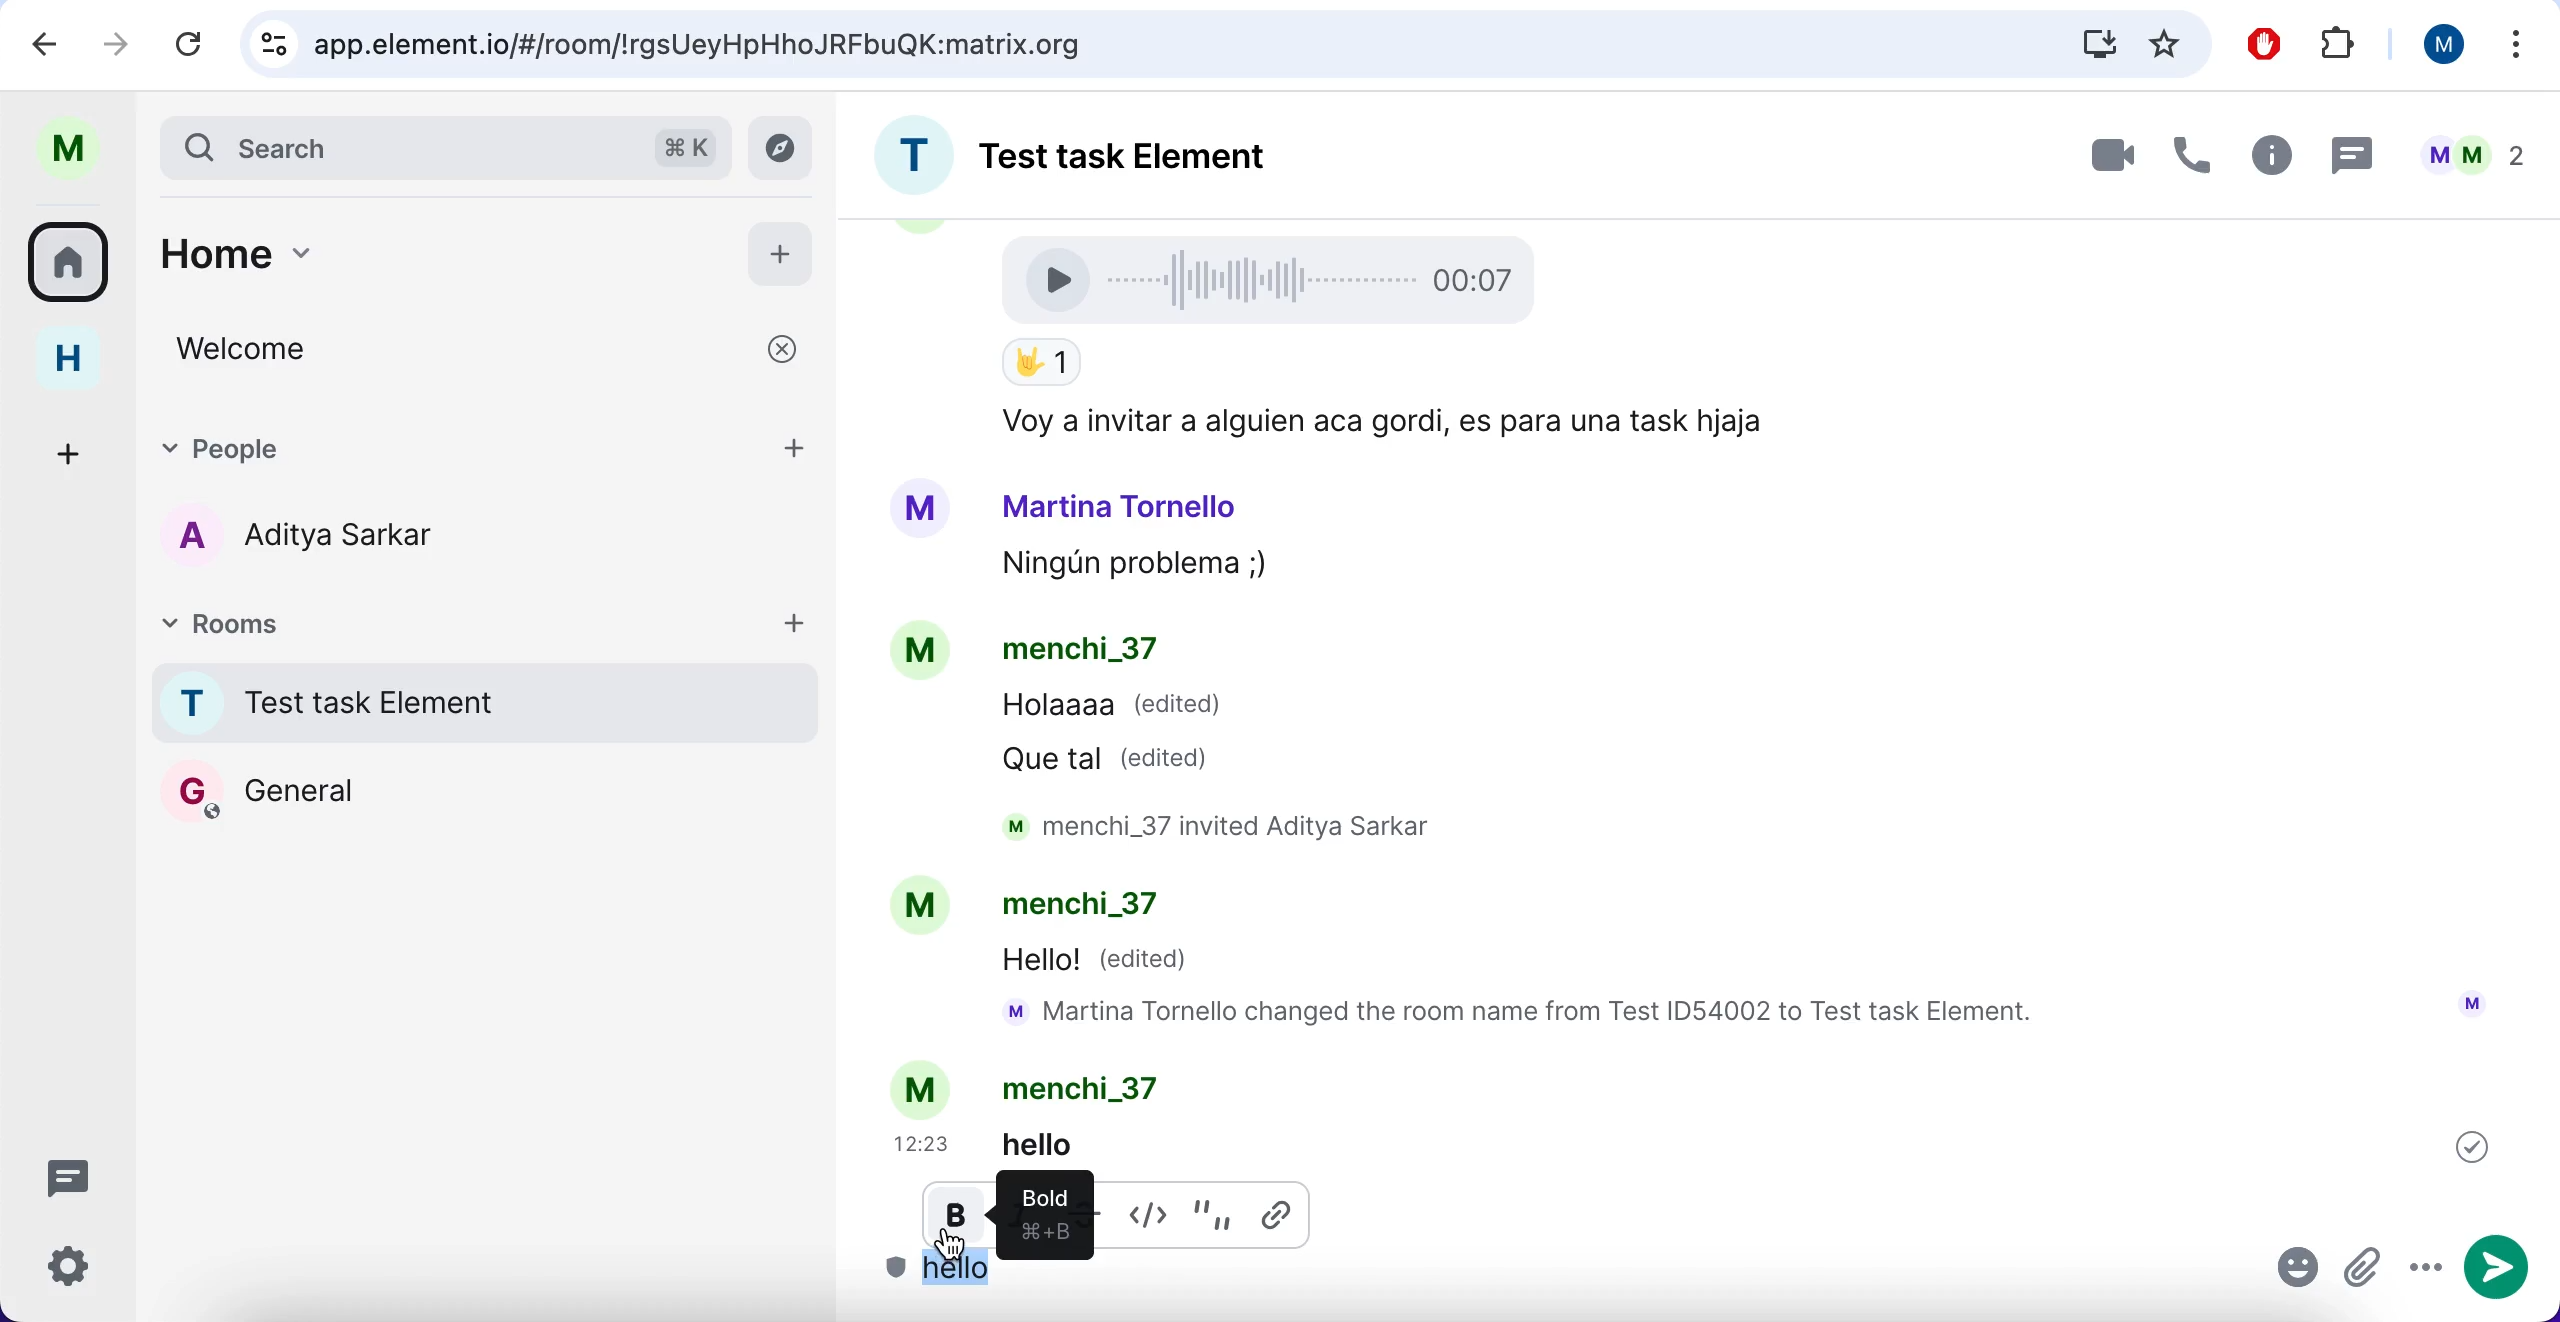  I want to click on extensions, so click(2342, 46).